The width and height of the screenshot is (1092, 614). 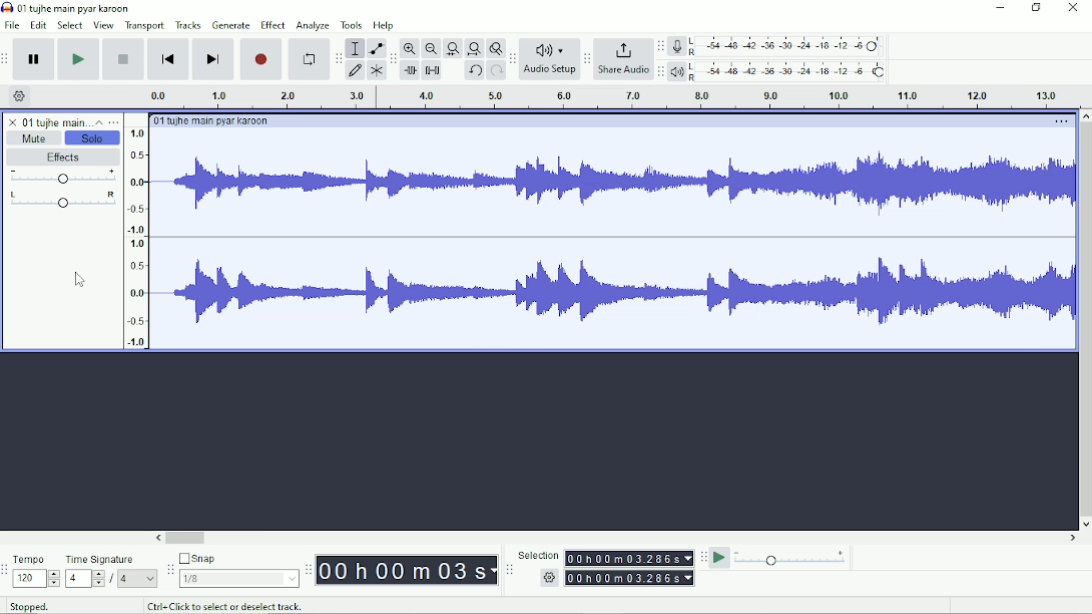 I want to click on View, so click(x=104, y=24).